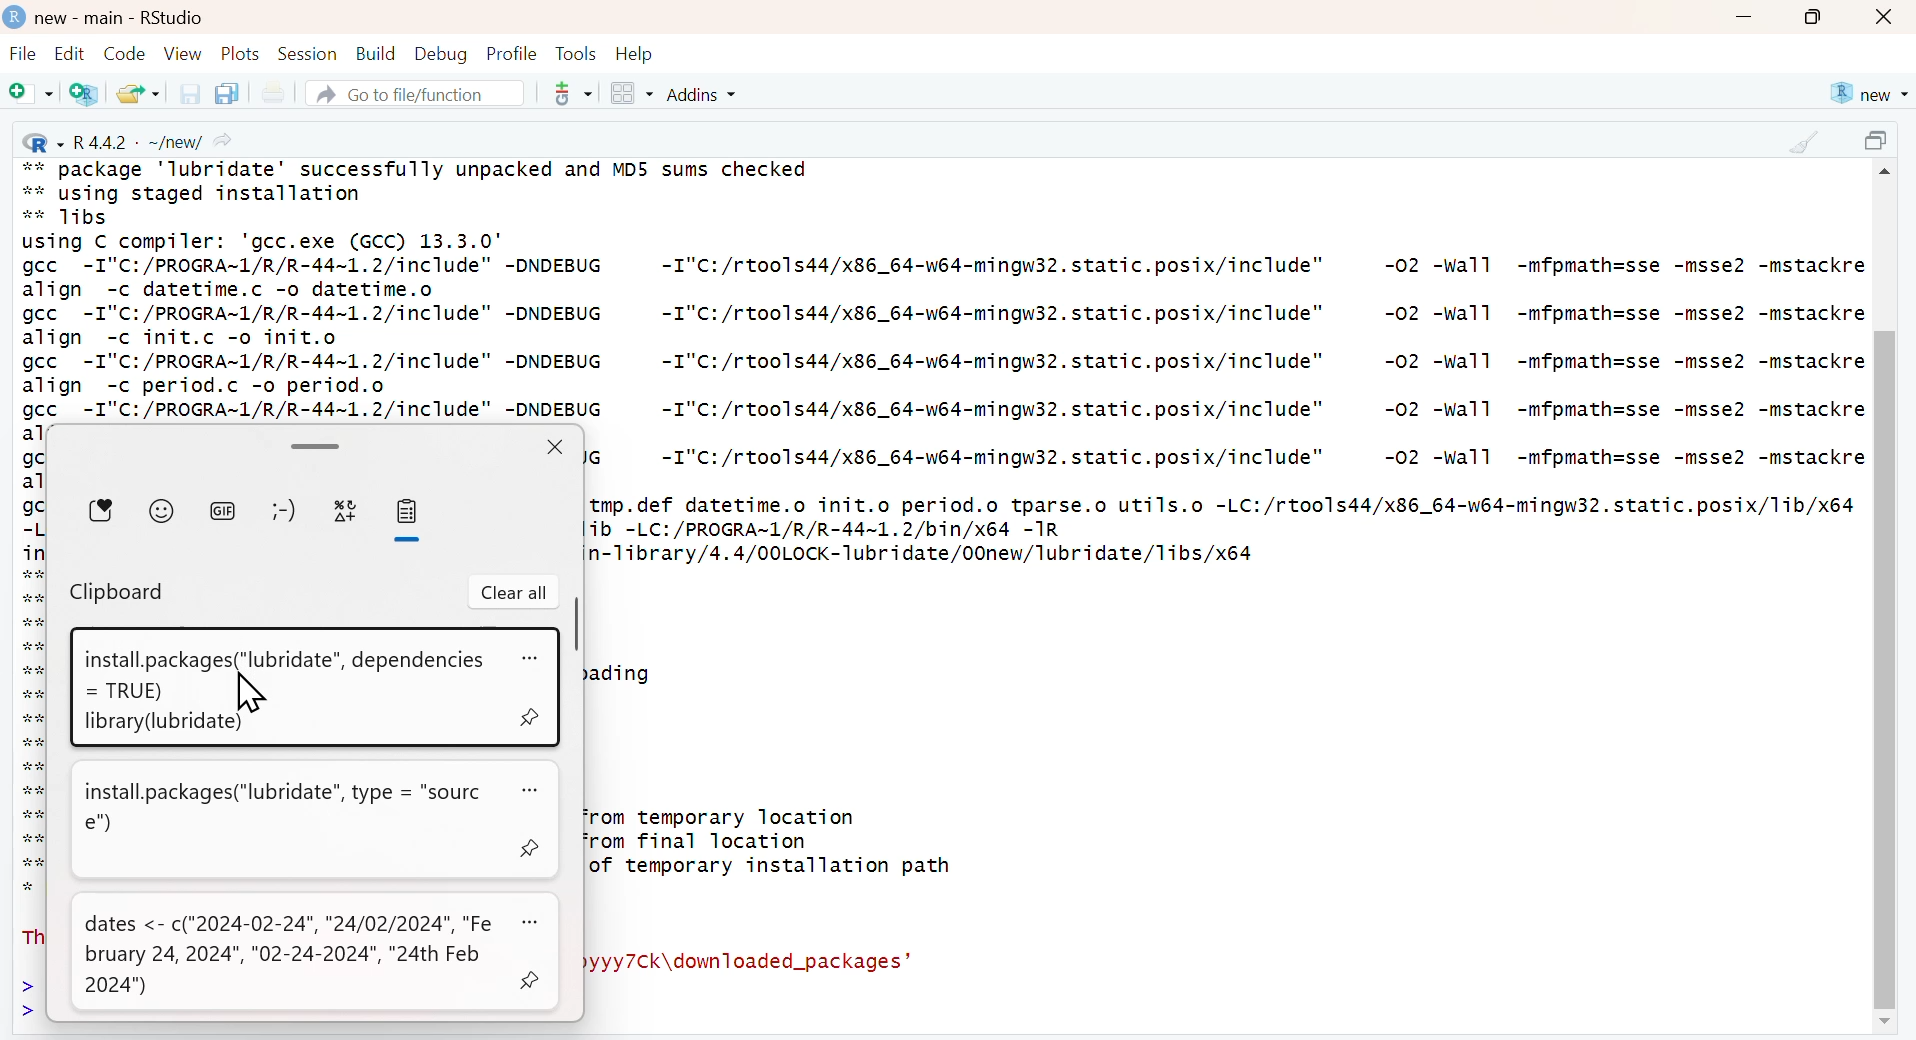  Describe the element at coordinates (122, 18) in the screenshot. I see `new - main - RStudio` at that location.